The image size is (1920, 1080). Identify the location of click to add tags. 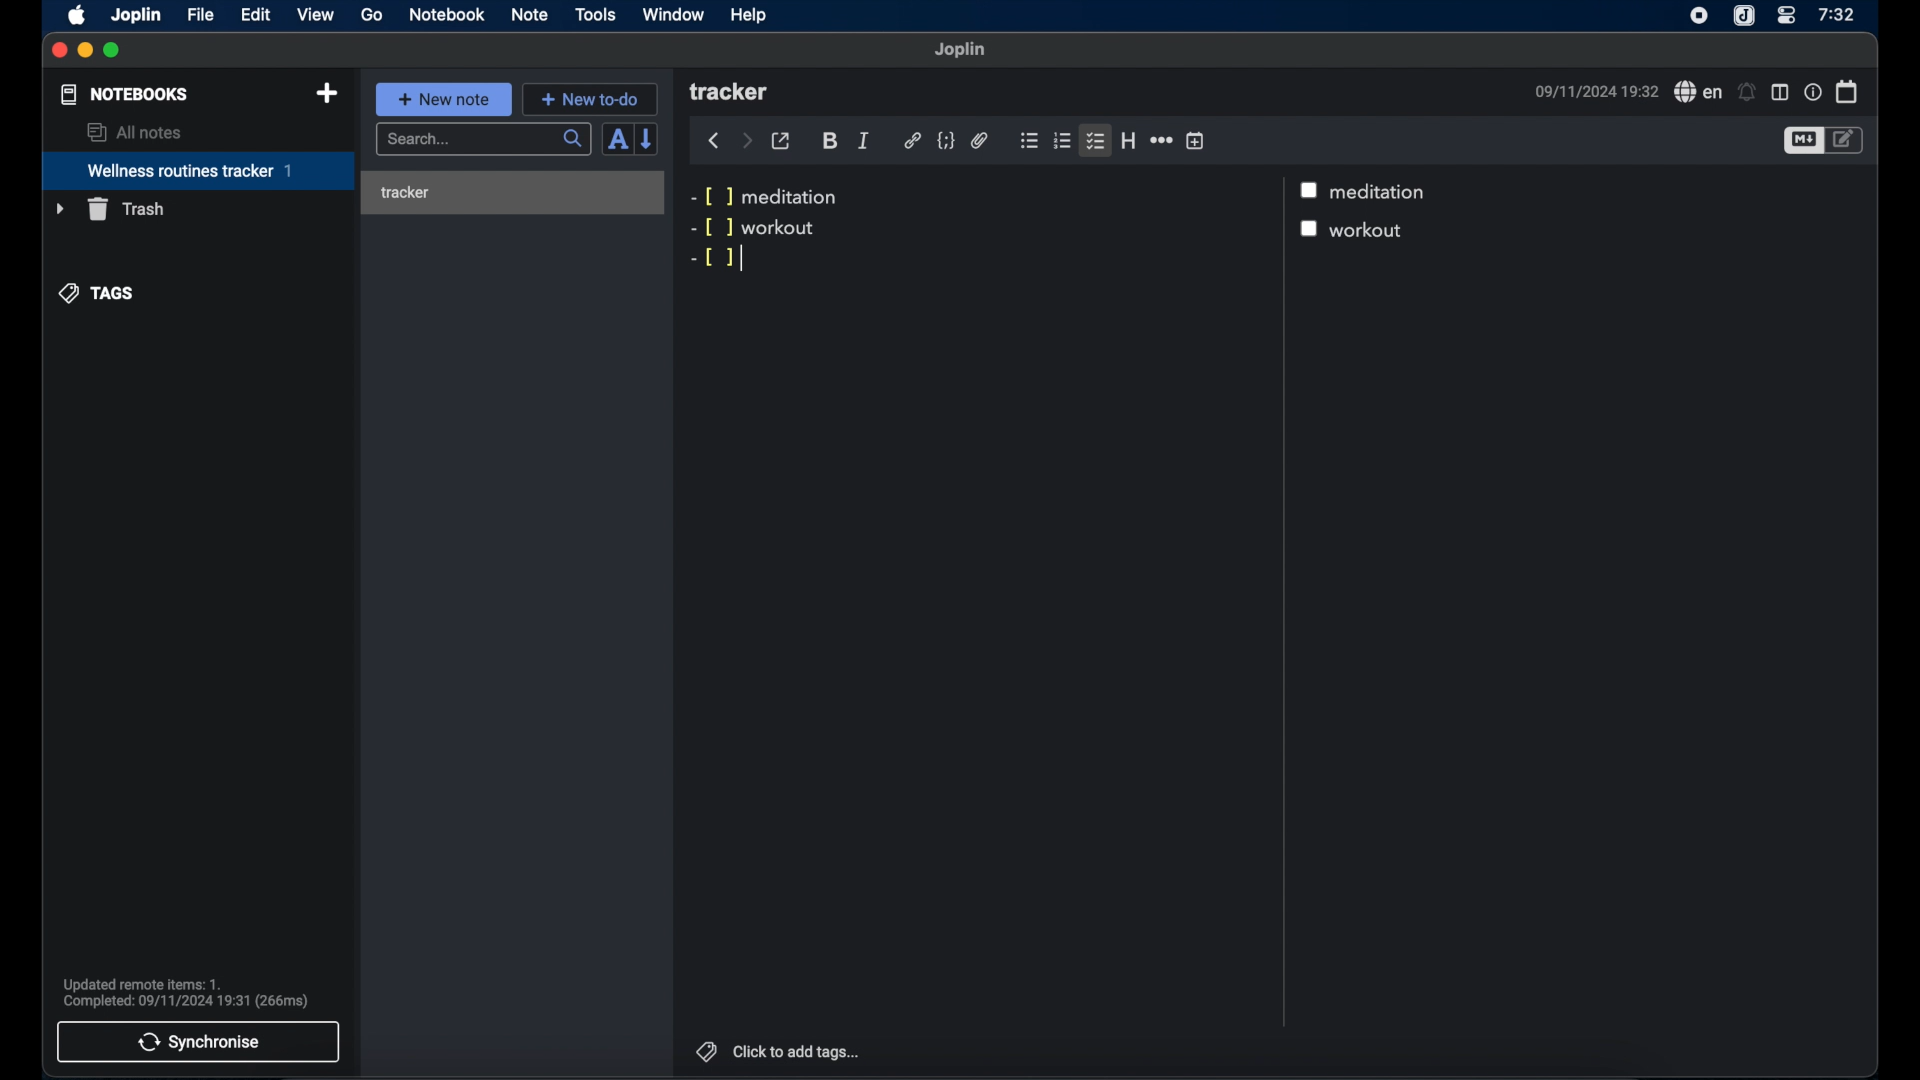
(798, 1051).